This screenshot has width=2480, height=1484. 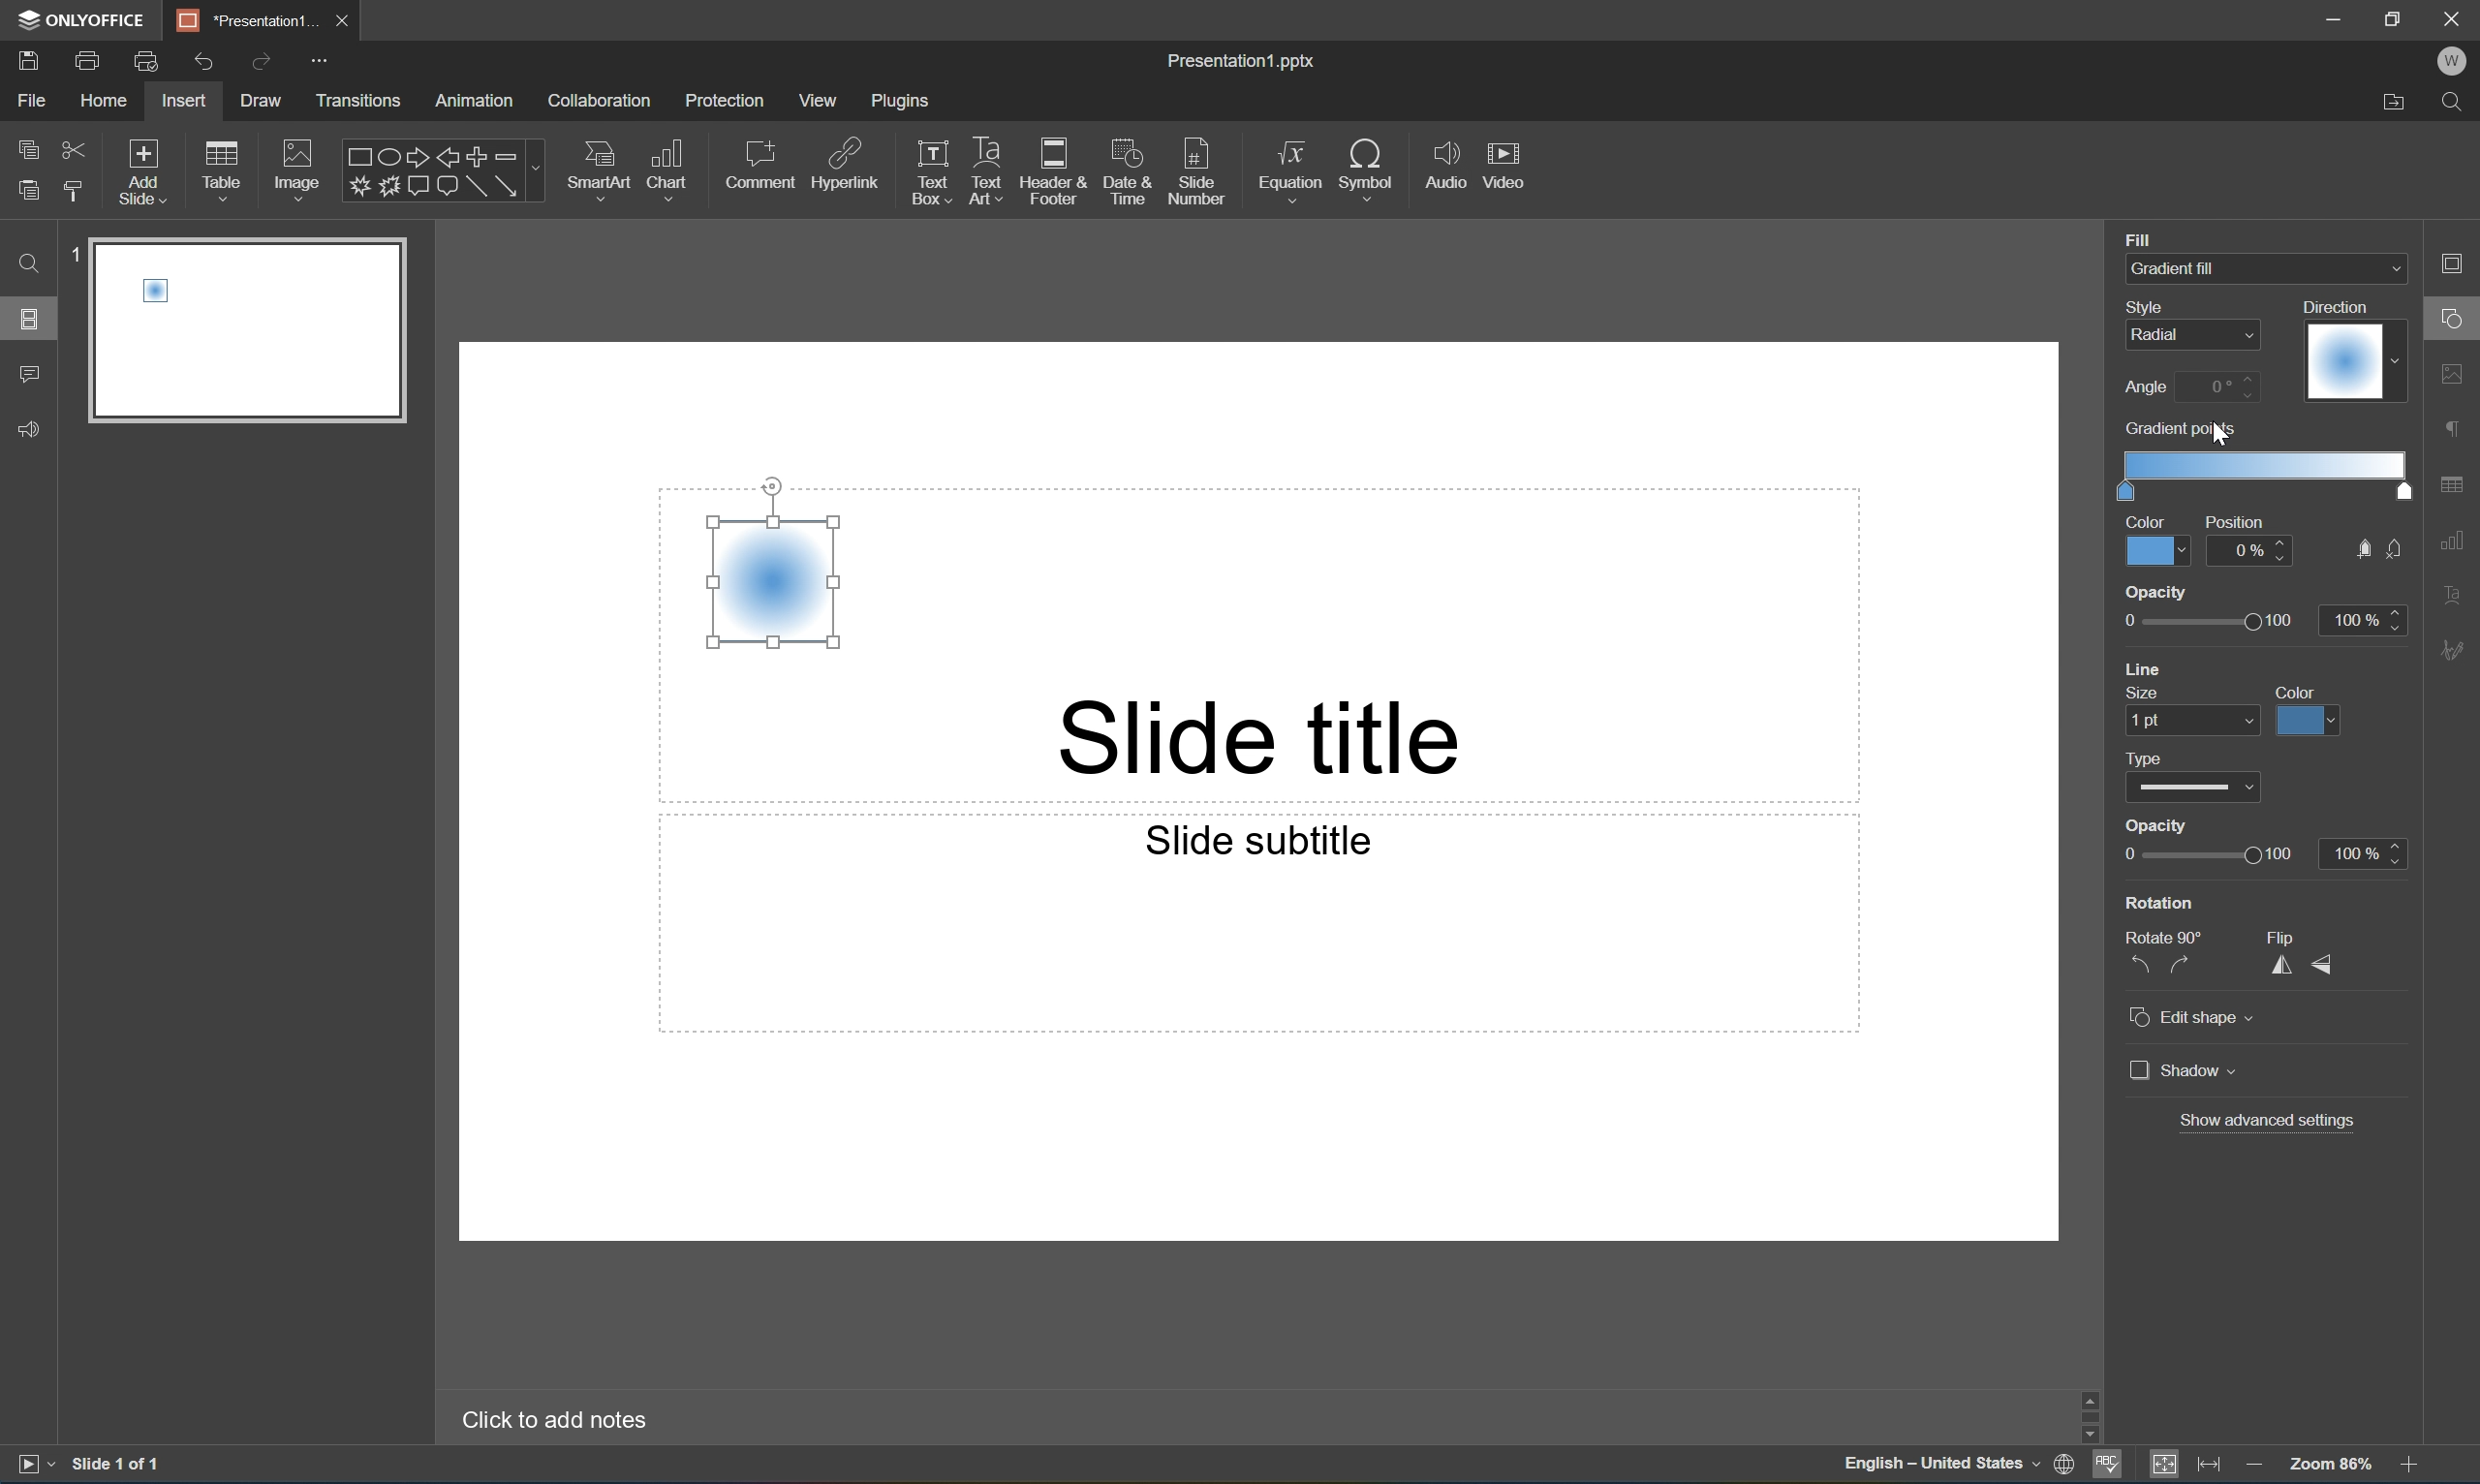 I want to click on , so click(x=2360, y=548).